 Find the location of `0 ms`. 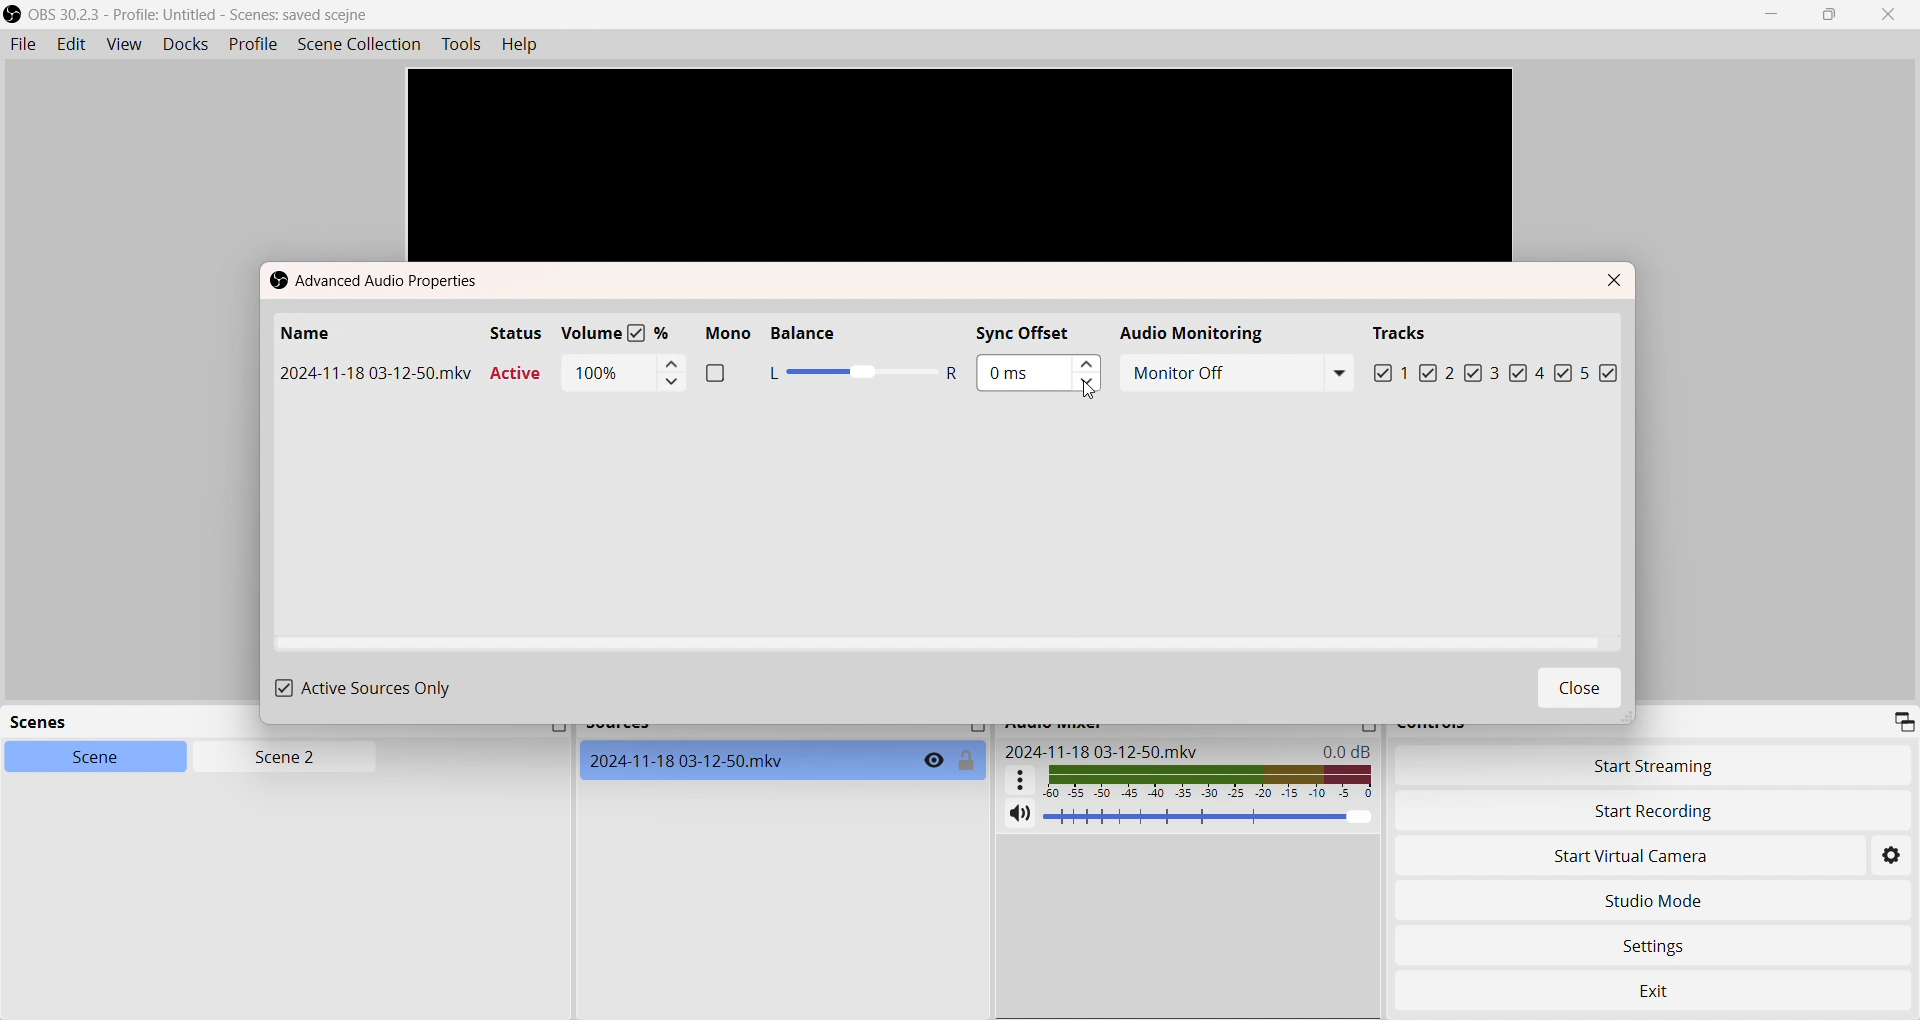

0 ms is located at coordinates (1011, 371).